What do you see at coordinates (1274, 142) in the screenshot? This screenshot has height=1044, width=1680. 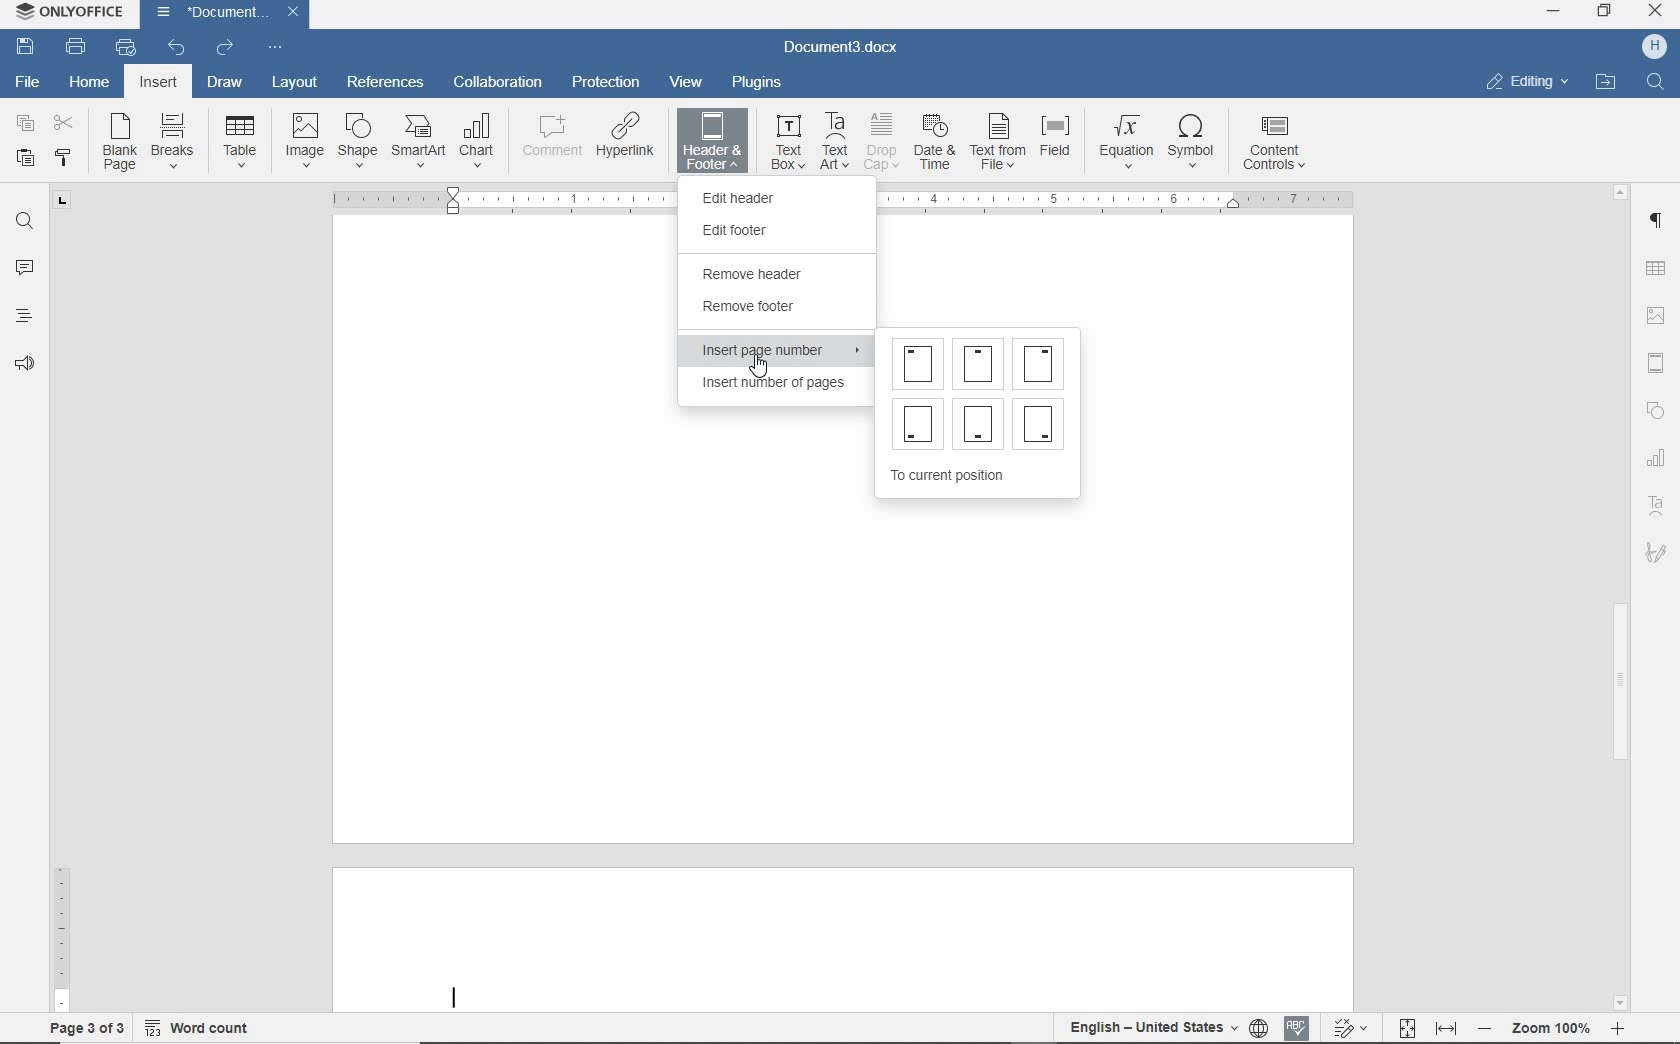 I see `CONTENT CONTROLS` at bounding box center [1274, 142].